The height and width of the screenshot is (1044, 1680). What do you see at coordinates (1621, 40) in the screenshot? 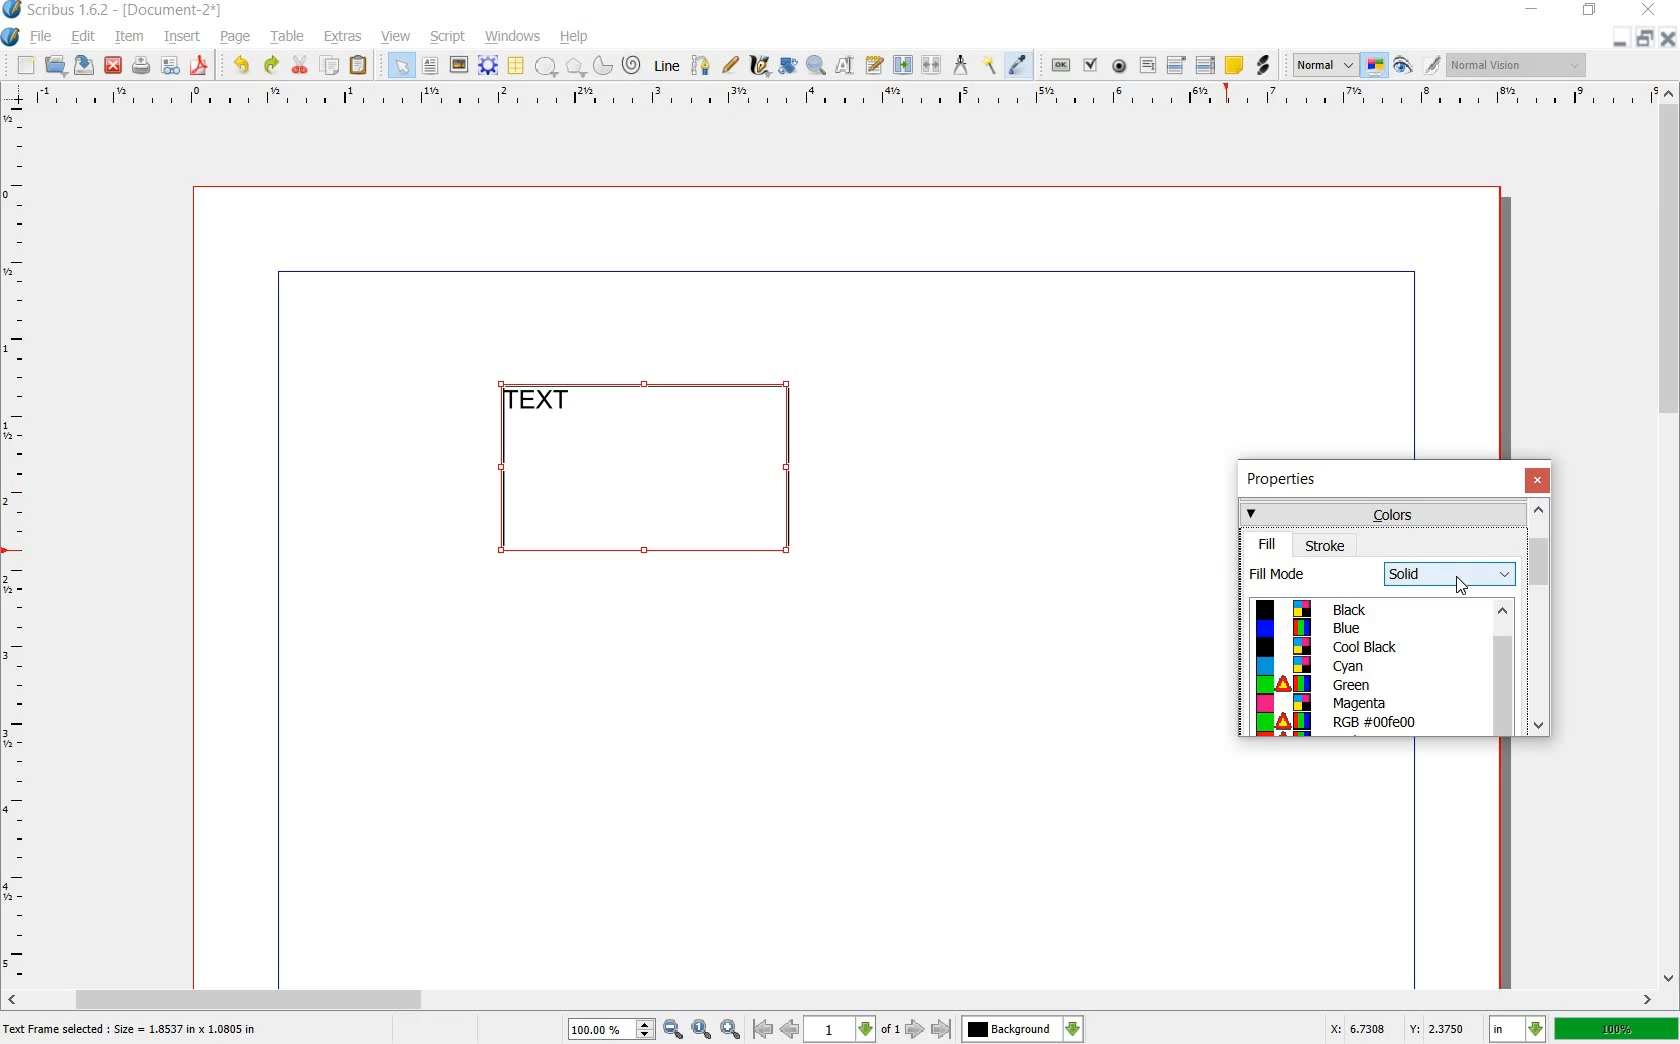
I see `minimize` at bounding box center [1621, 40].